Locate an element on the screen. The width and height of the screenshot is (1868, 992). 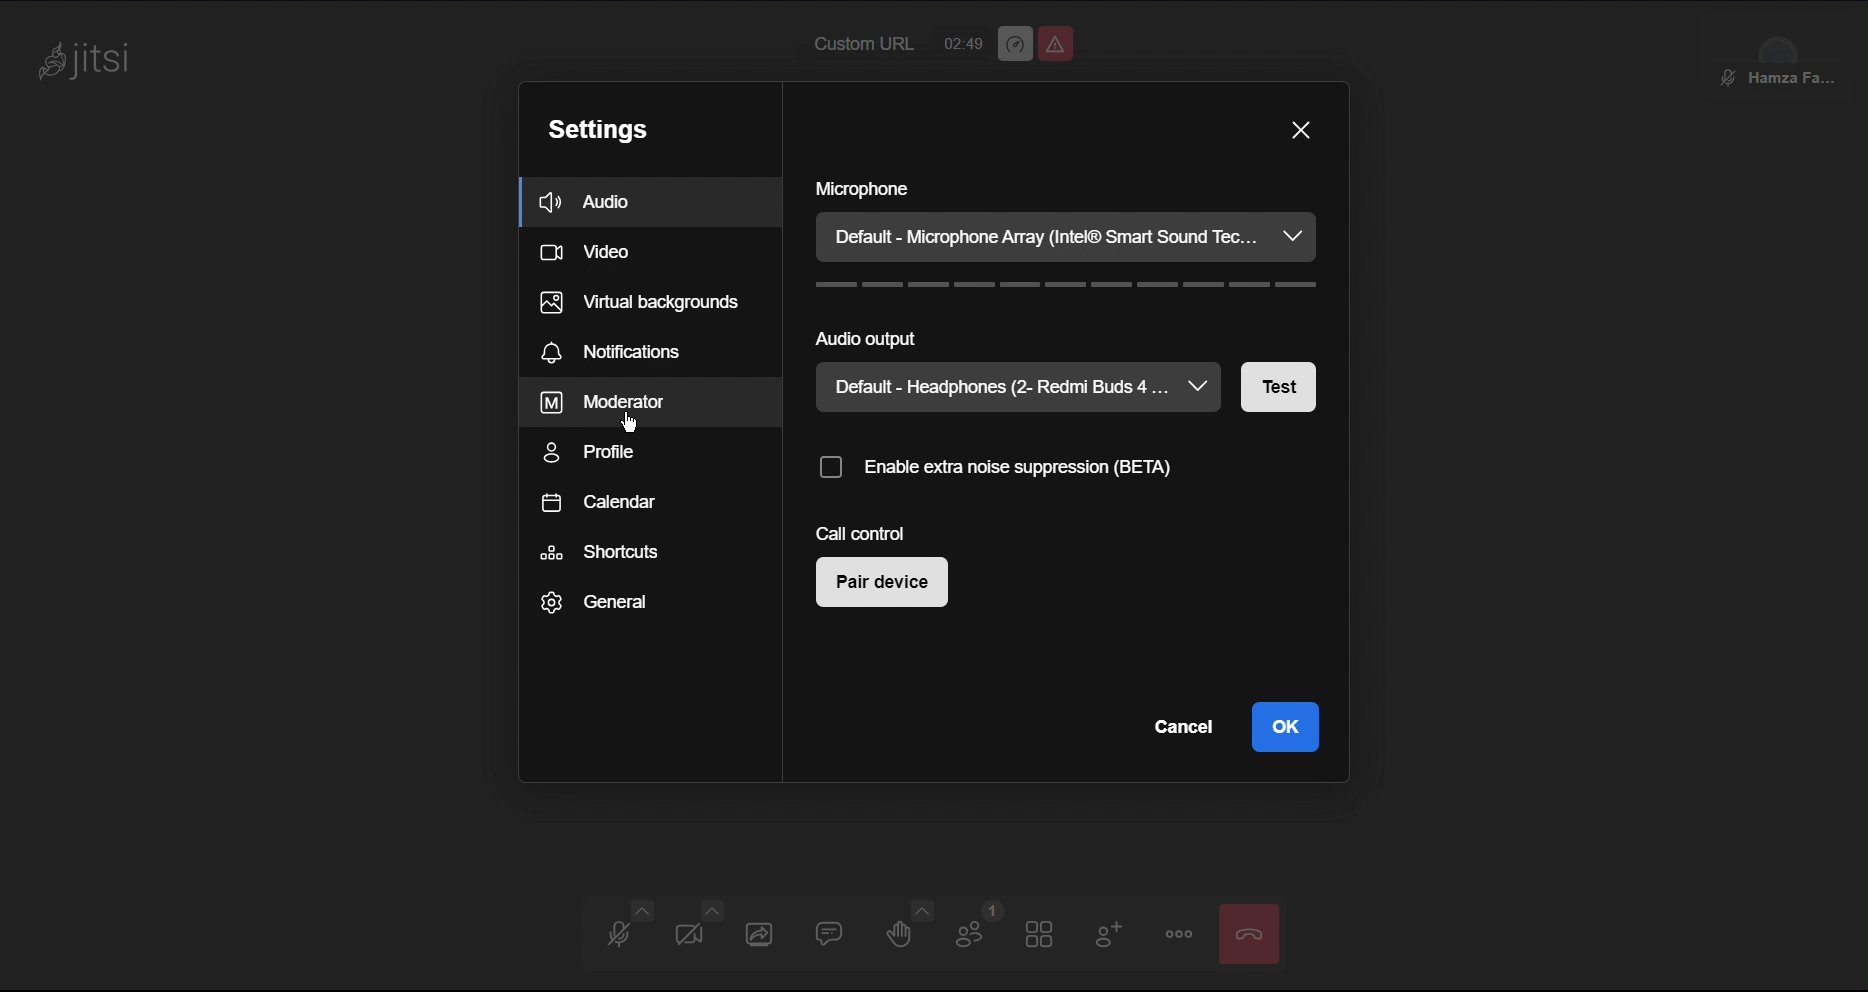
Virtual backgrounds is located at coordinates (637, 300).